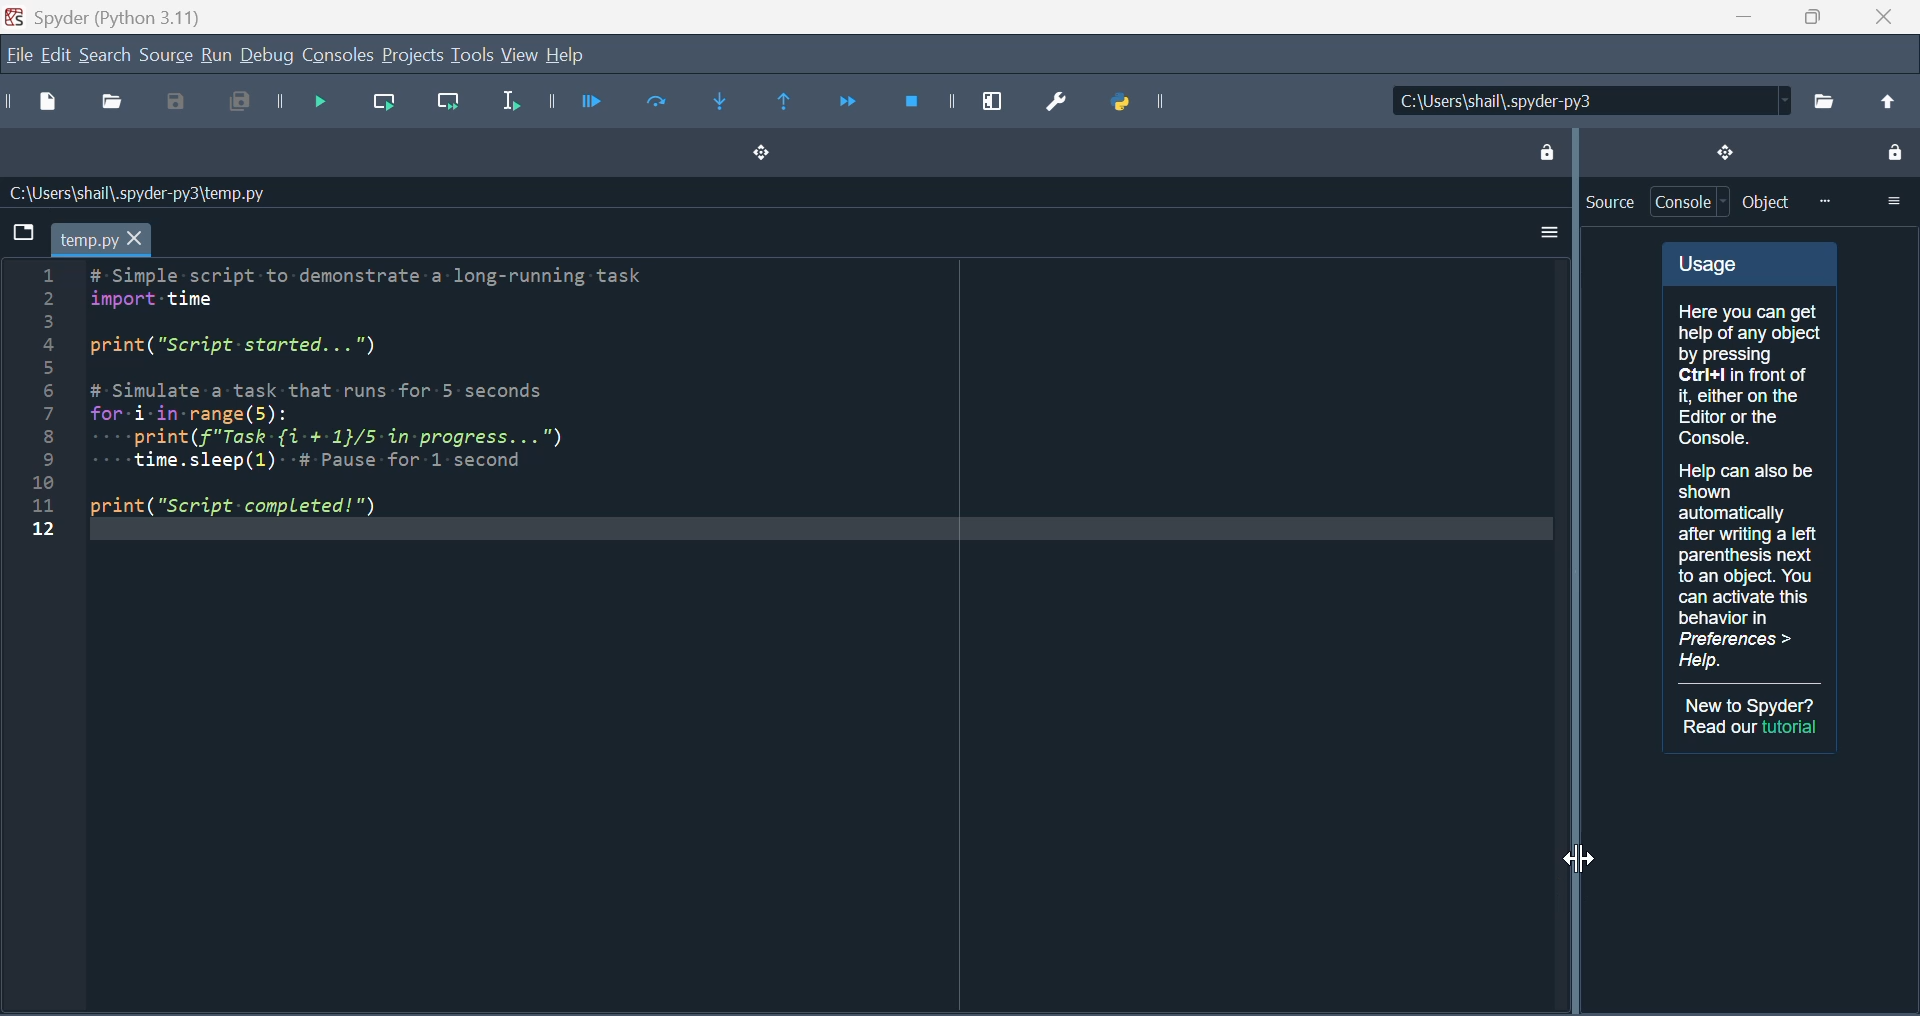  I want to click on New file, so click(52, 105).